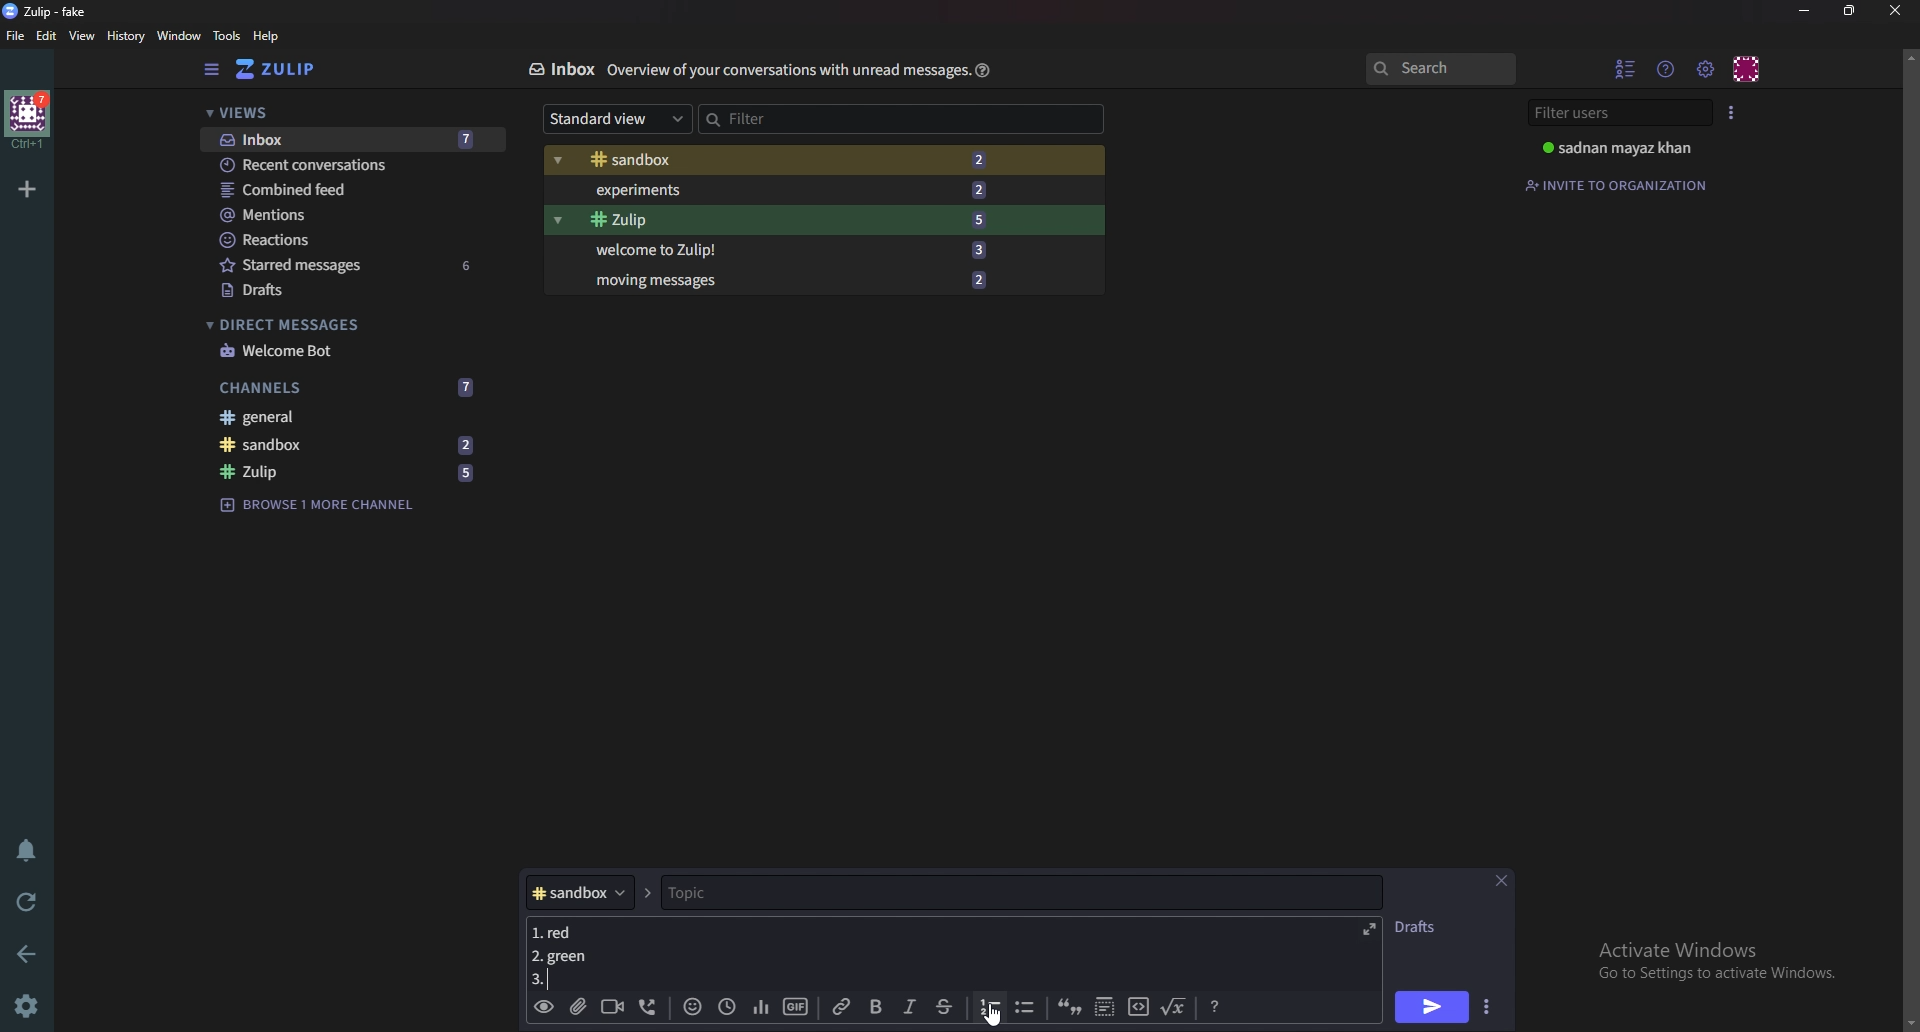 This screenshot has height=1032, width=1920. What do you see at coordinates (1071, 1009) in the screenshot?
I see `quote` at bounding box center [1071, 1009].